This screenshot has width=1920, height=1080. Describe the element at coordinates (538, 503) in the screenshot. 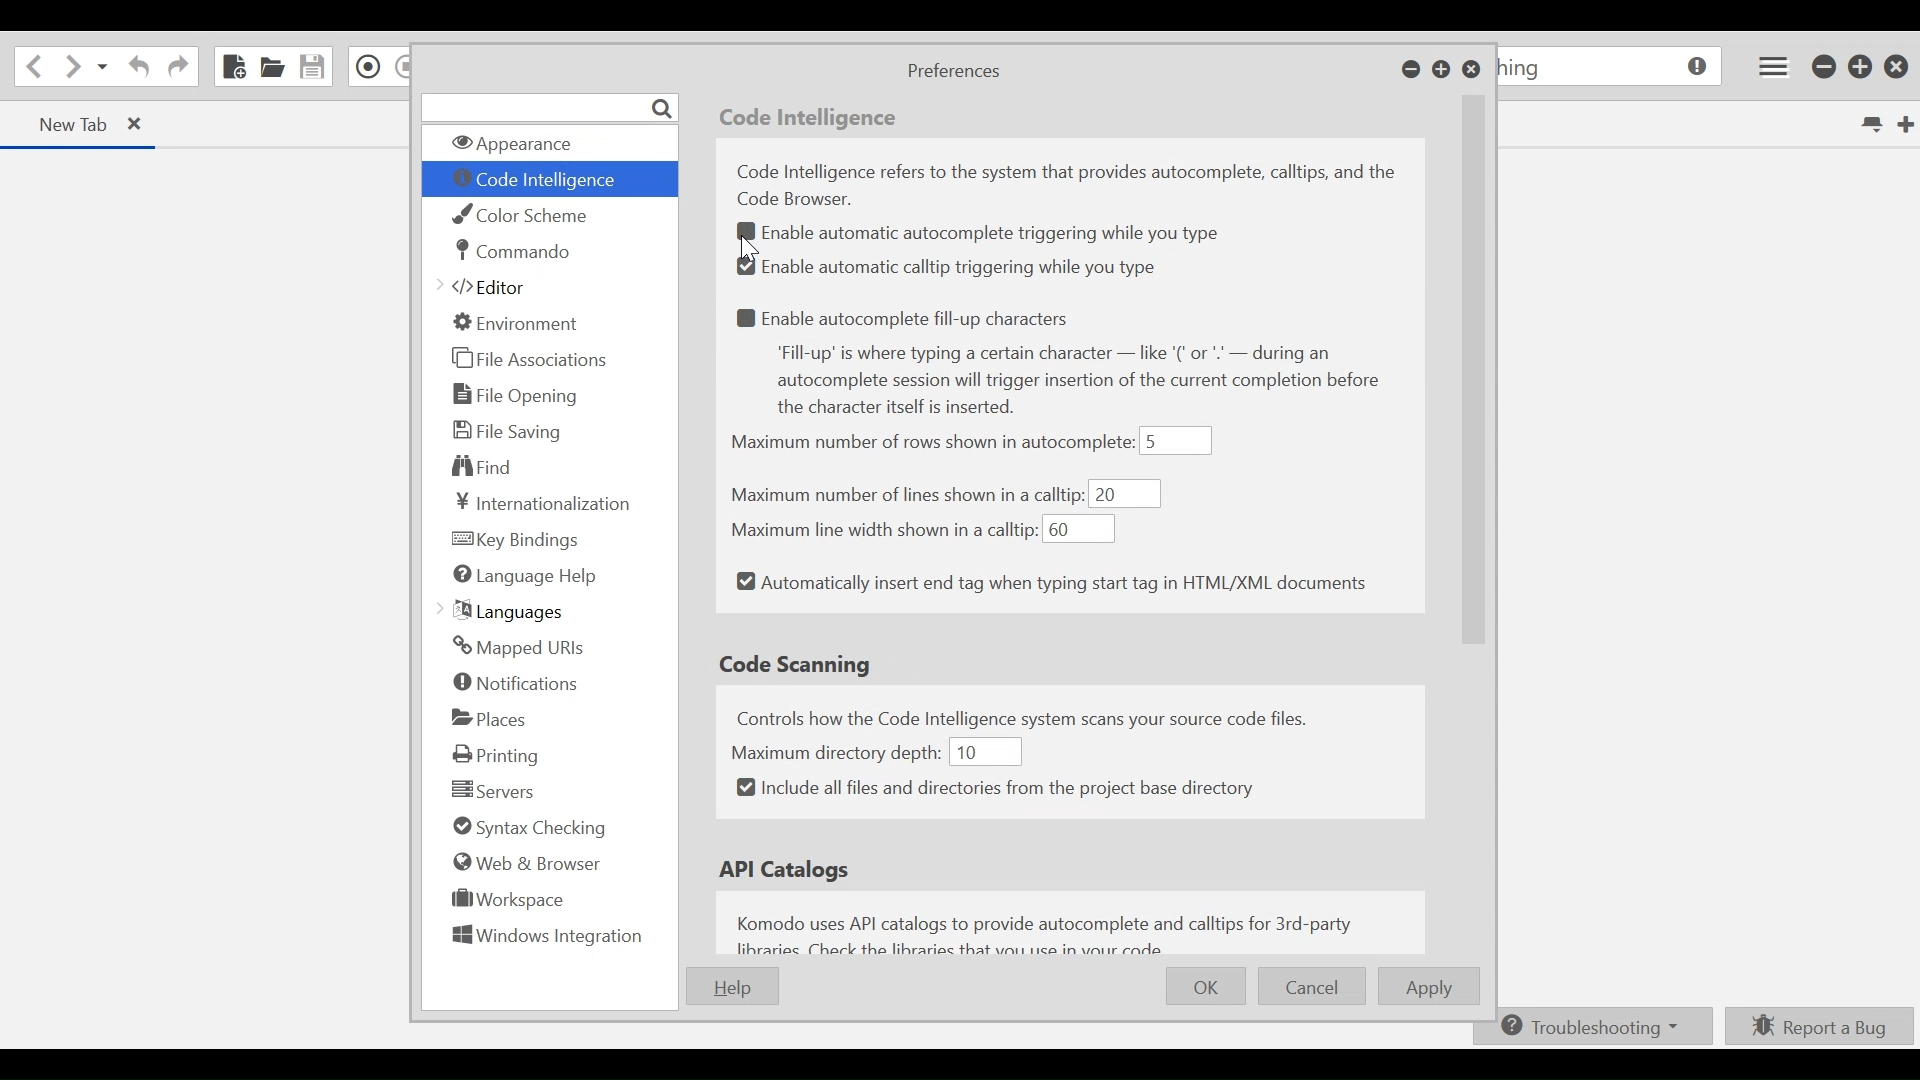

I see `Internationalization` at that location.